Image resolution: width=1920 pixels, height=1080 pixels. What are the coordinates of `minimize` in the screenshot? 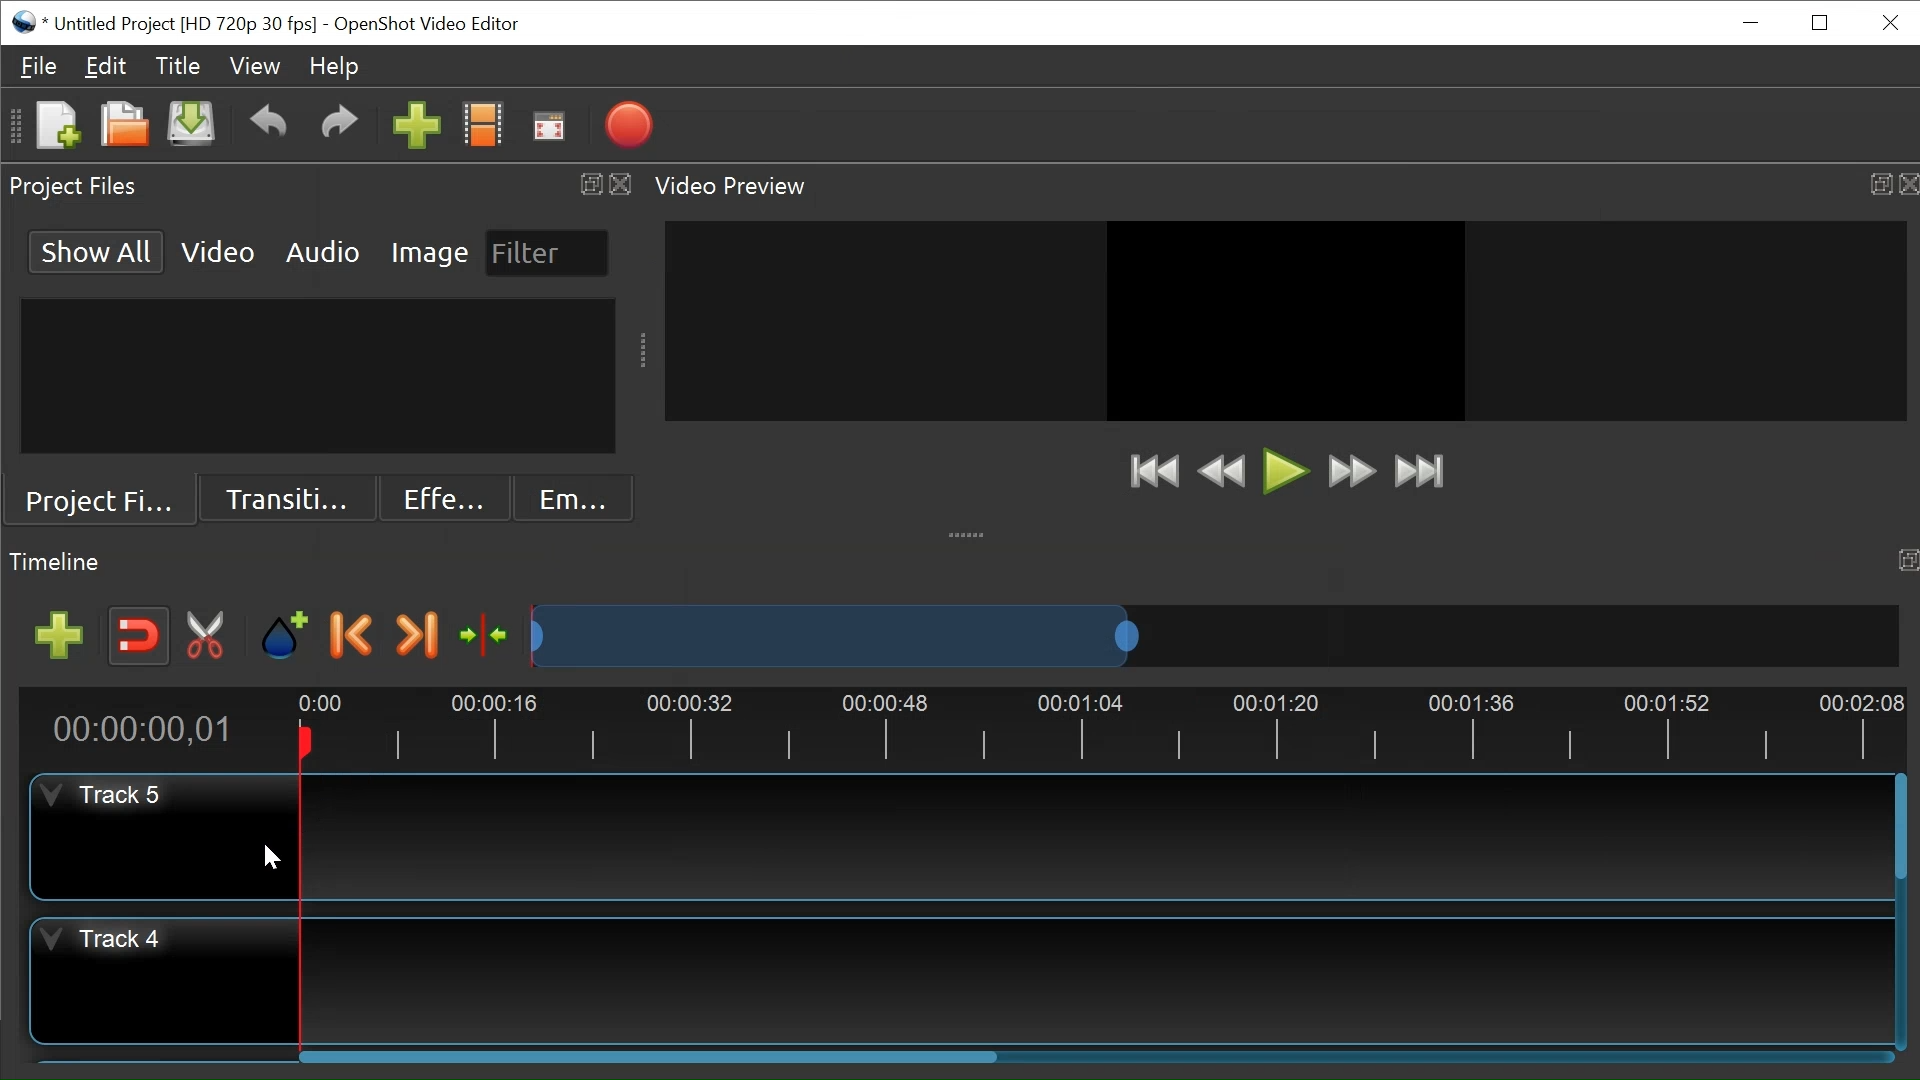 It's located at (1748, 22).